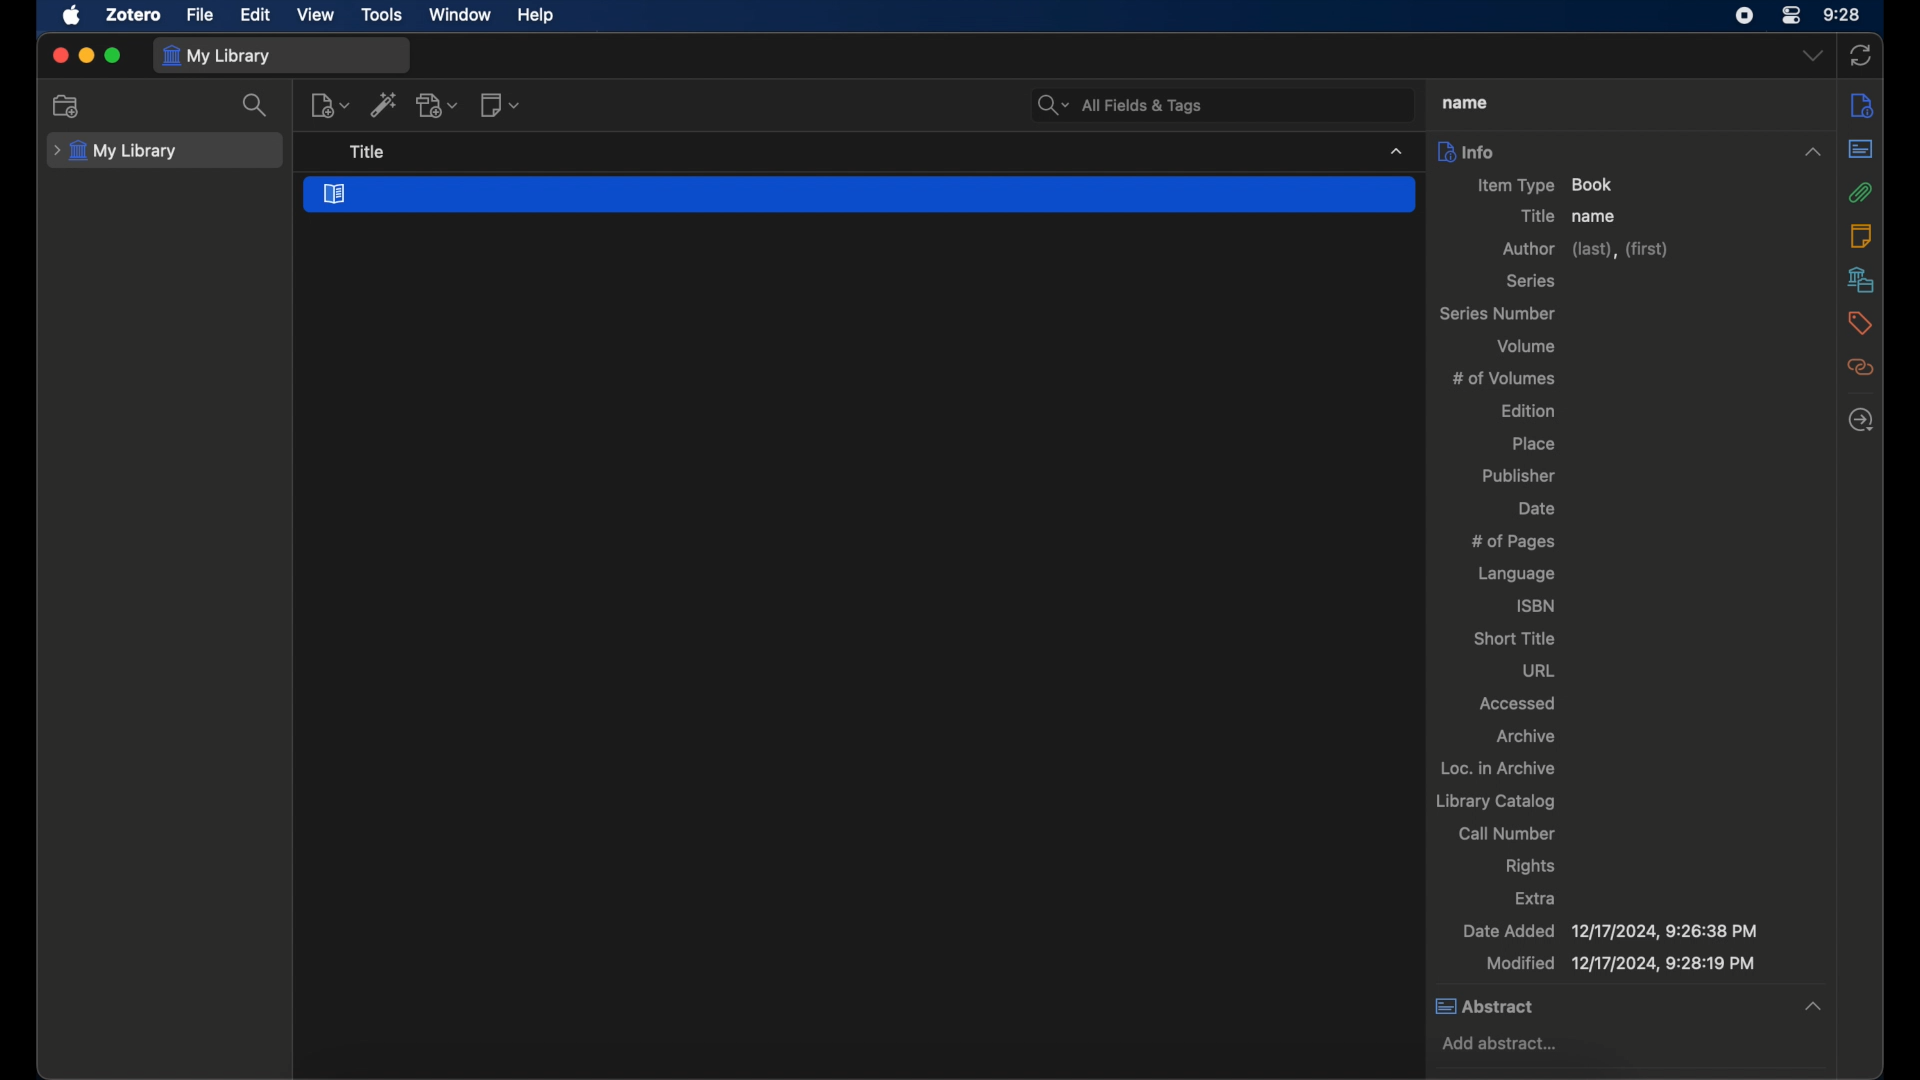  I want to click on author, so click(1586, 249).